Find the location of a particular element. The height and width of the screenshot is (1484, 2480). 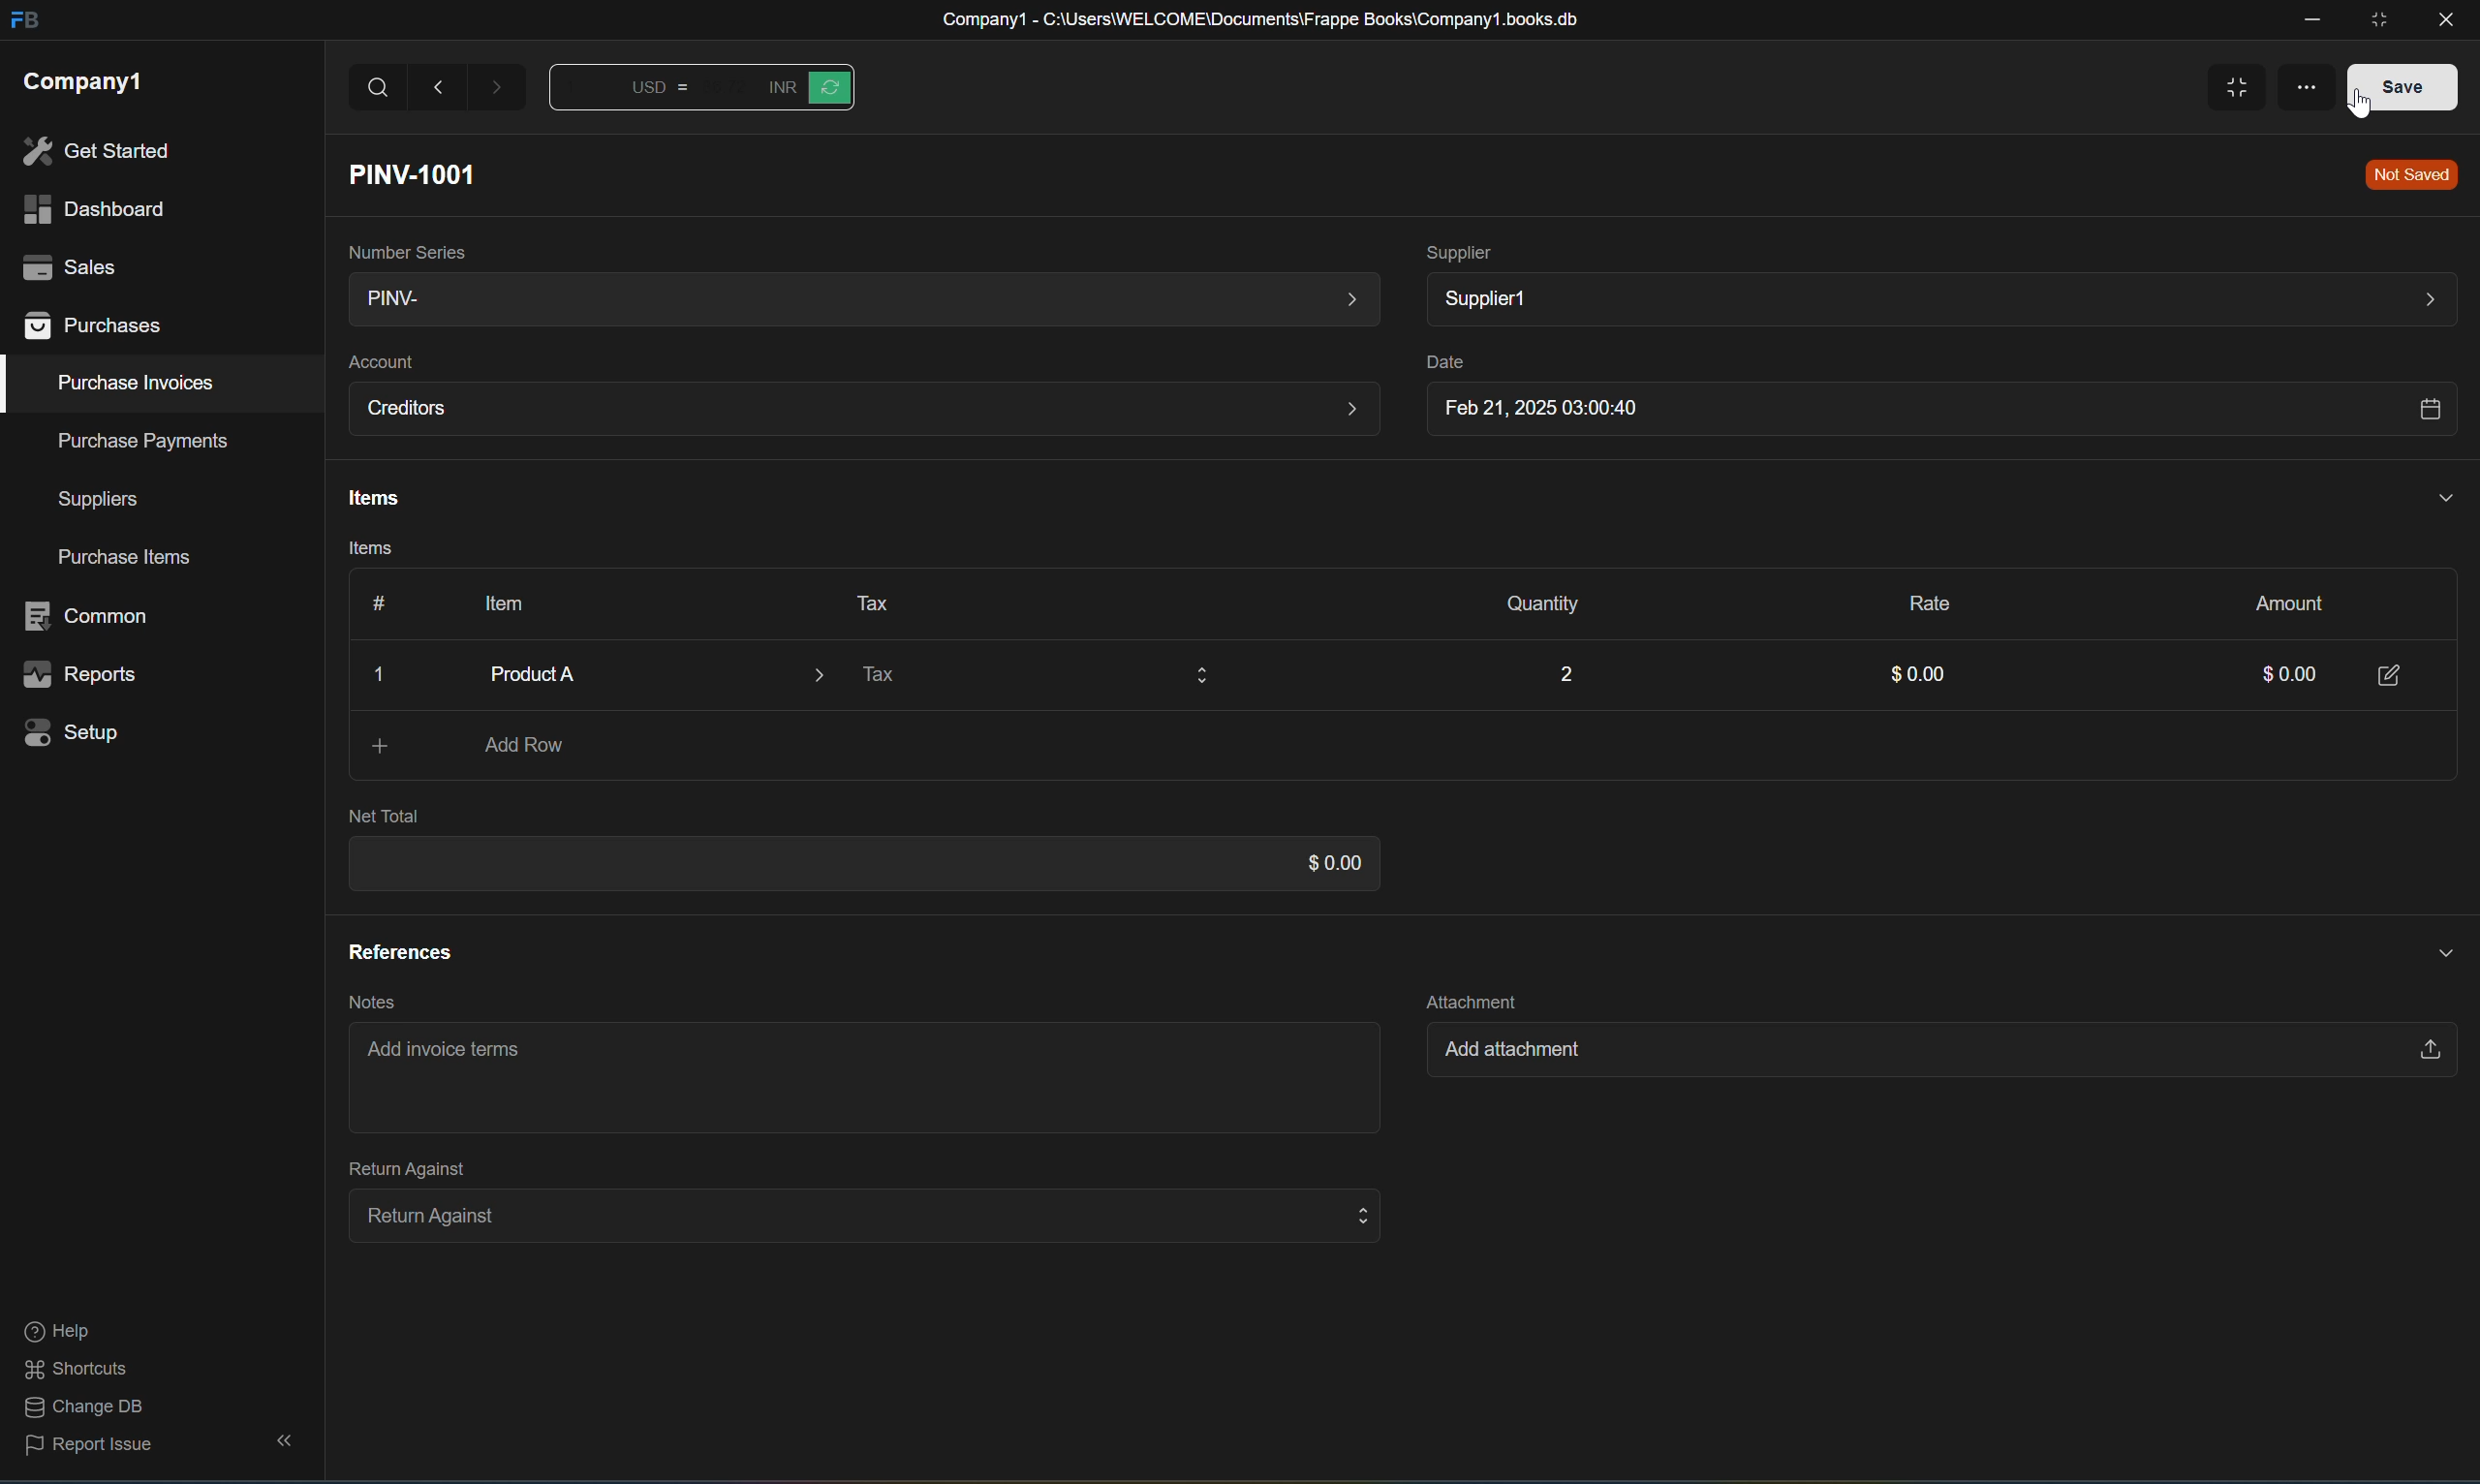

cursor is located at coordinates (2358, 112).